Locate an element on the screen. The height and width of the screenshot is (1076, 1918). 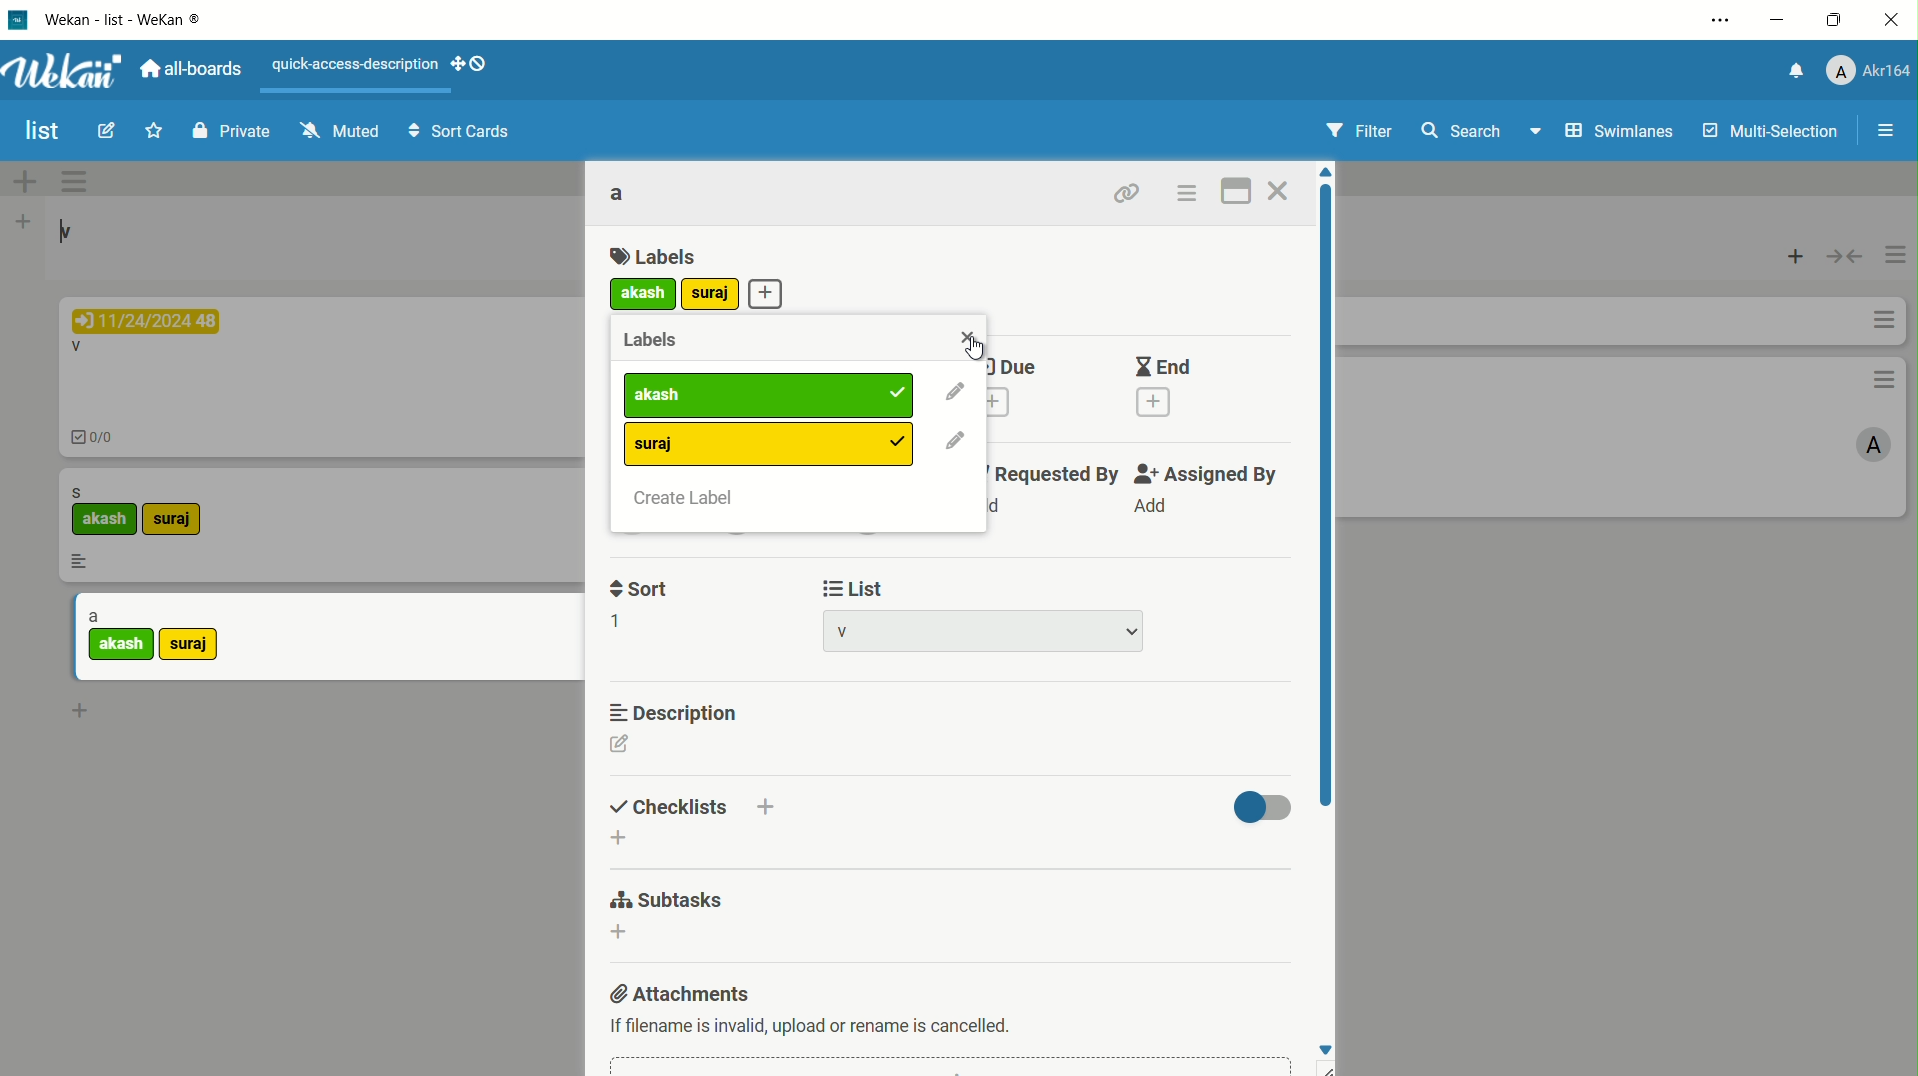
toggle button is located at coordinates (1264, 805).